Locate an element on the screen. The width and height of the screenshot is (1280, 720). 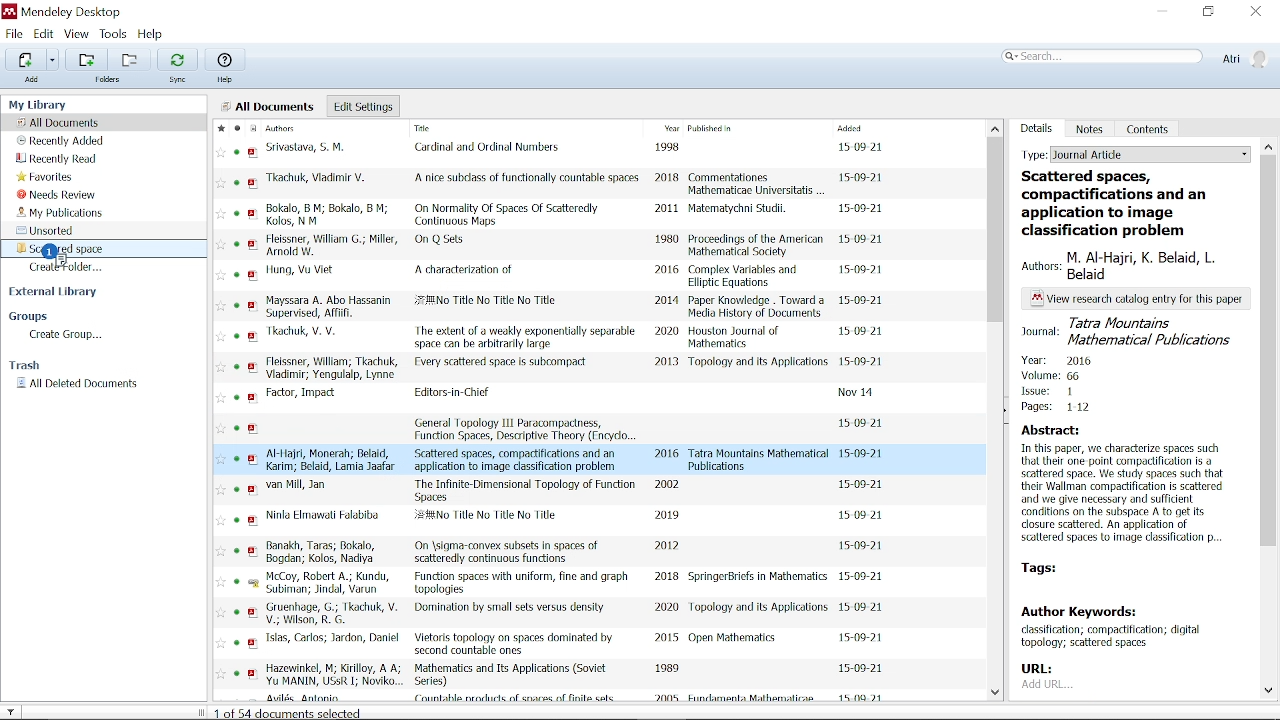
2014 is located at coordinates (667, 300).